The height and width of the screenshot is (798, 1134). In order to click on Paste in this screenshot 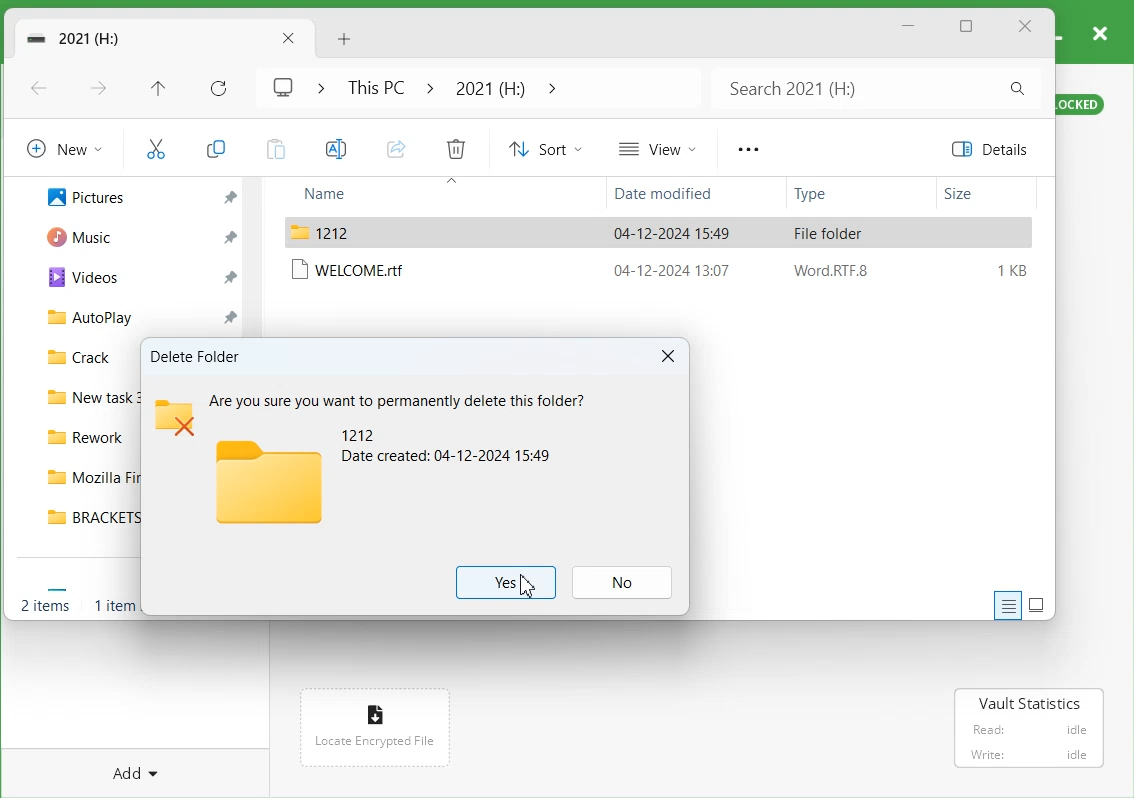, I will do `click(273, 147)`.